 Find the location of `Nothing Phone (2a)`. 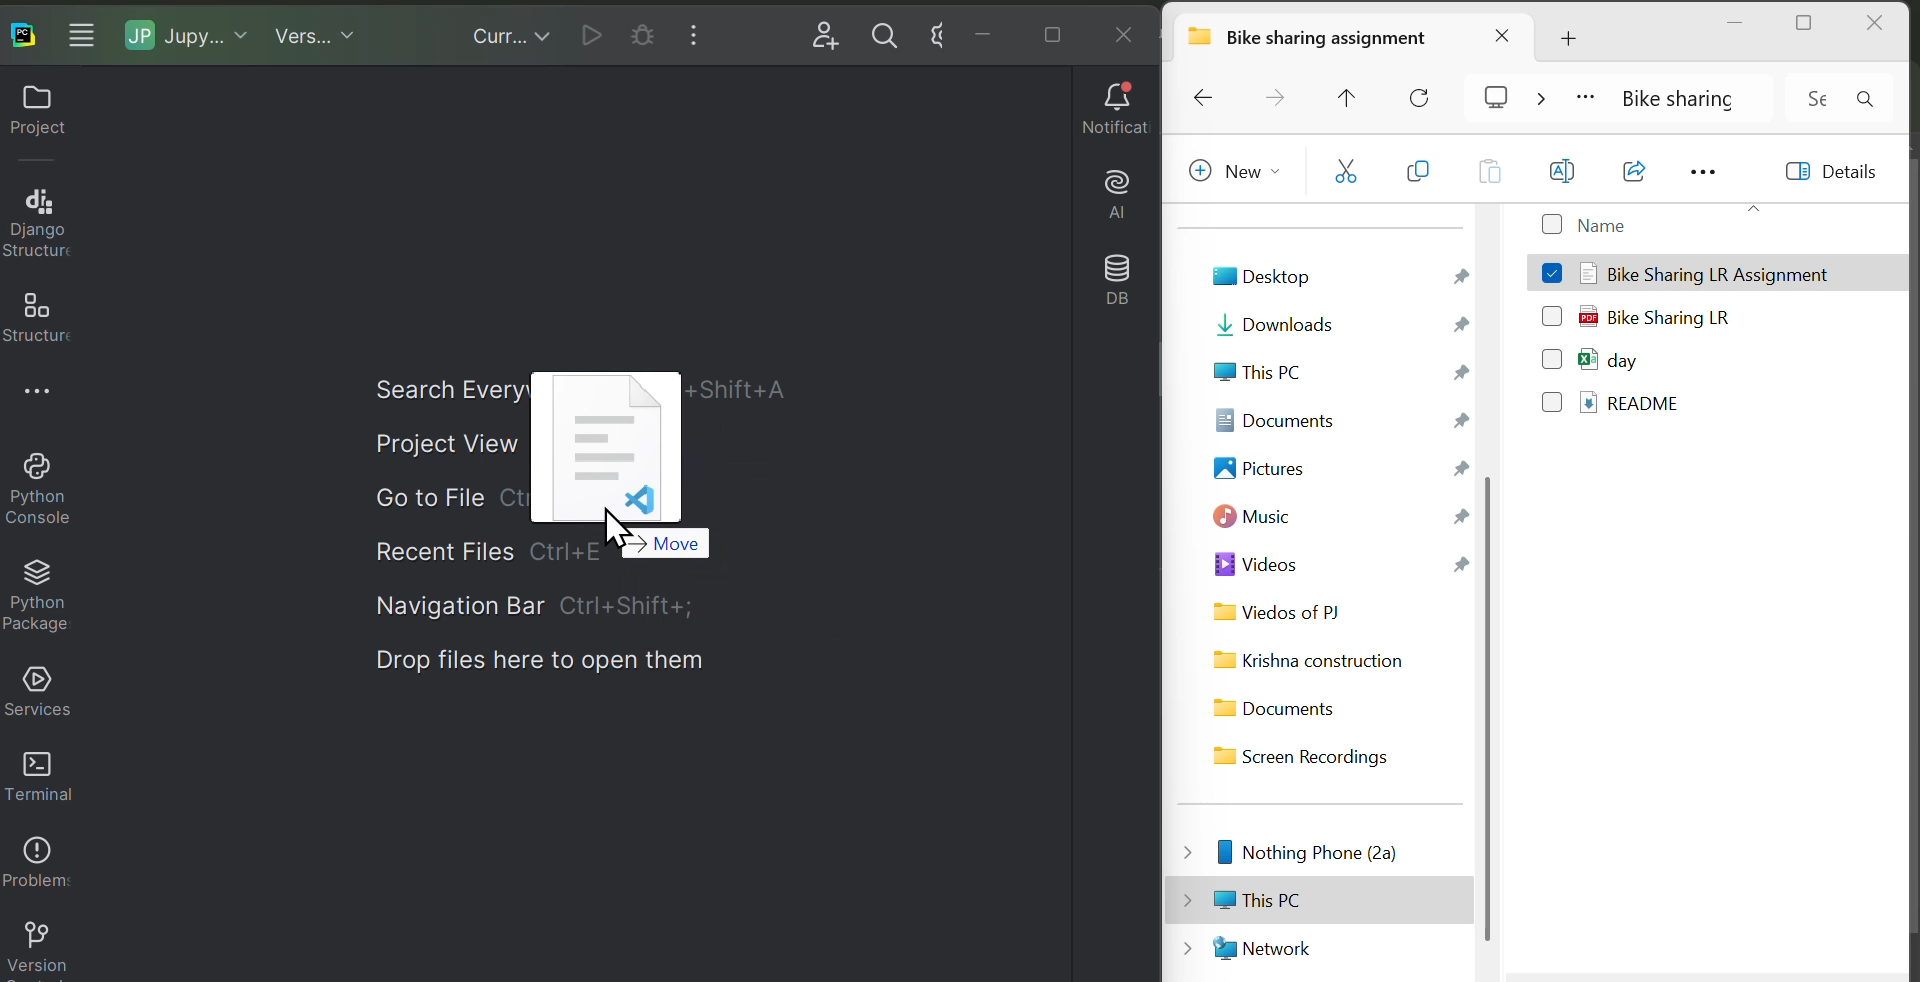

Nothing Phone (2a) is located at coordinates (1302, 850).